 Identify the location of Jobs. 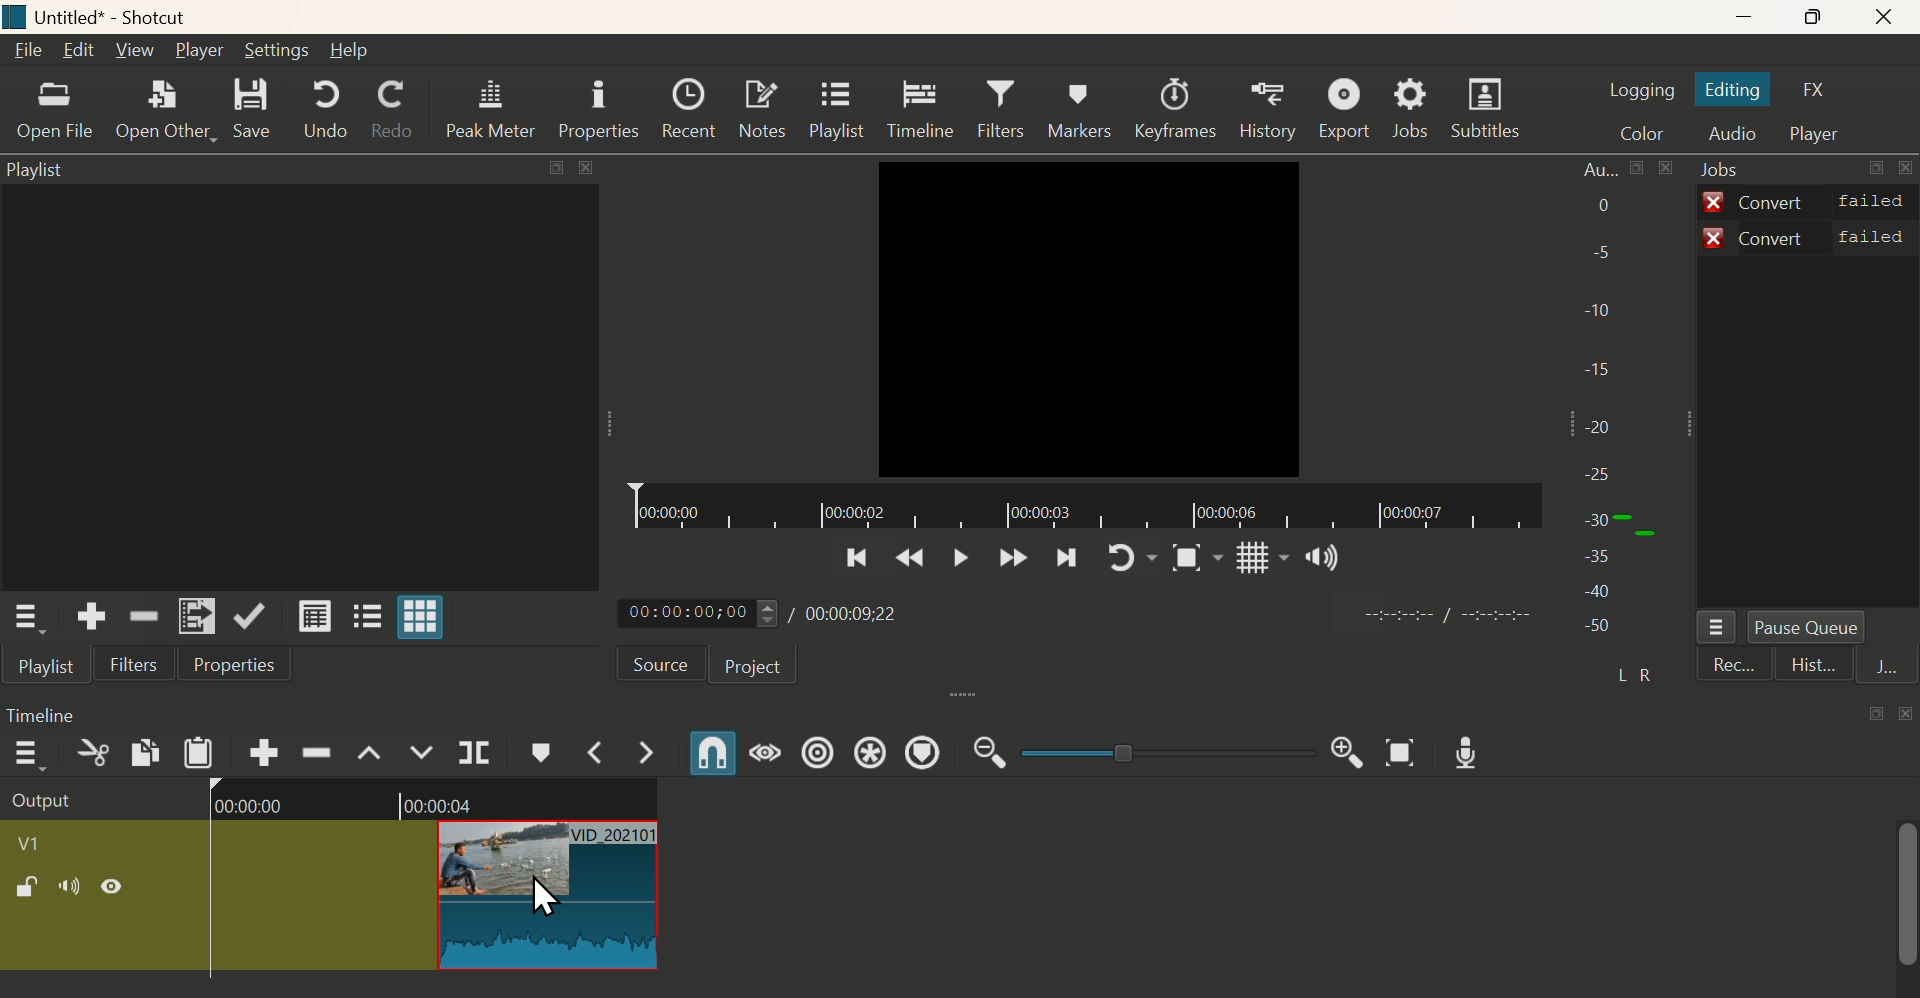
(1728, 170).